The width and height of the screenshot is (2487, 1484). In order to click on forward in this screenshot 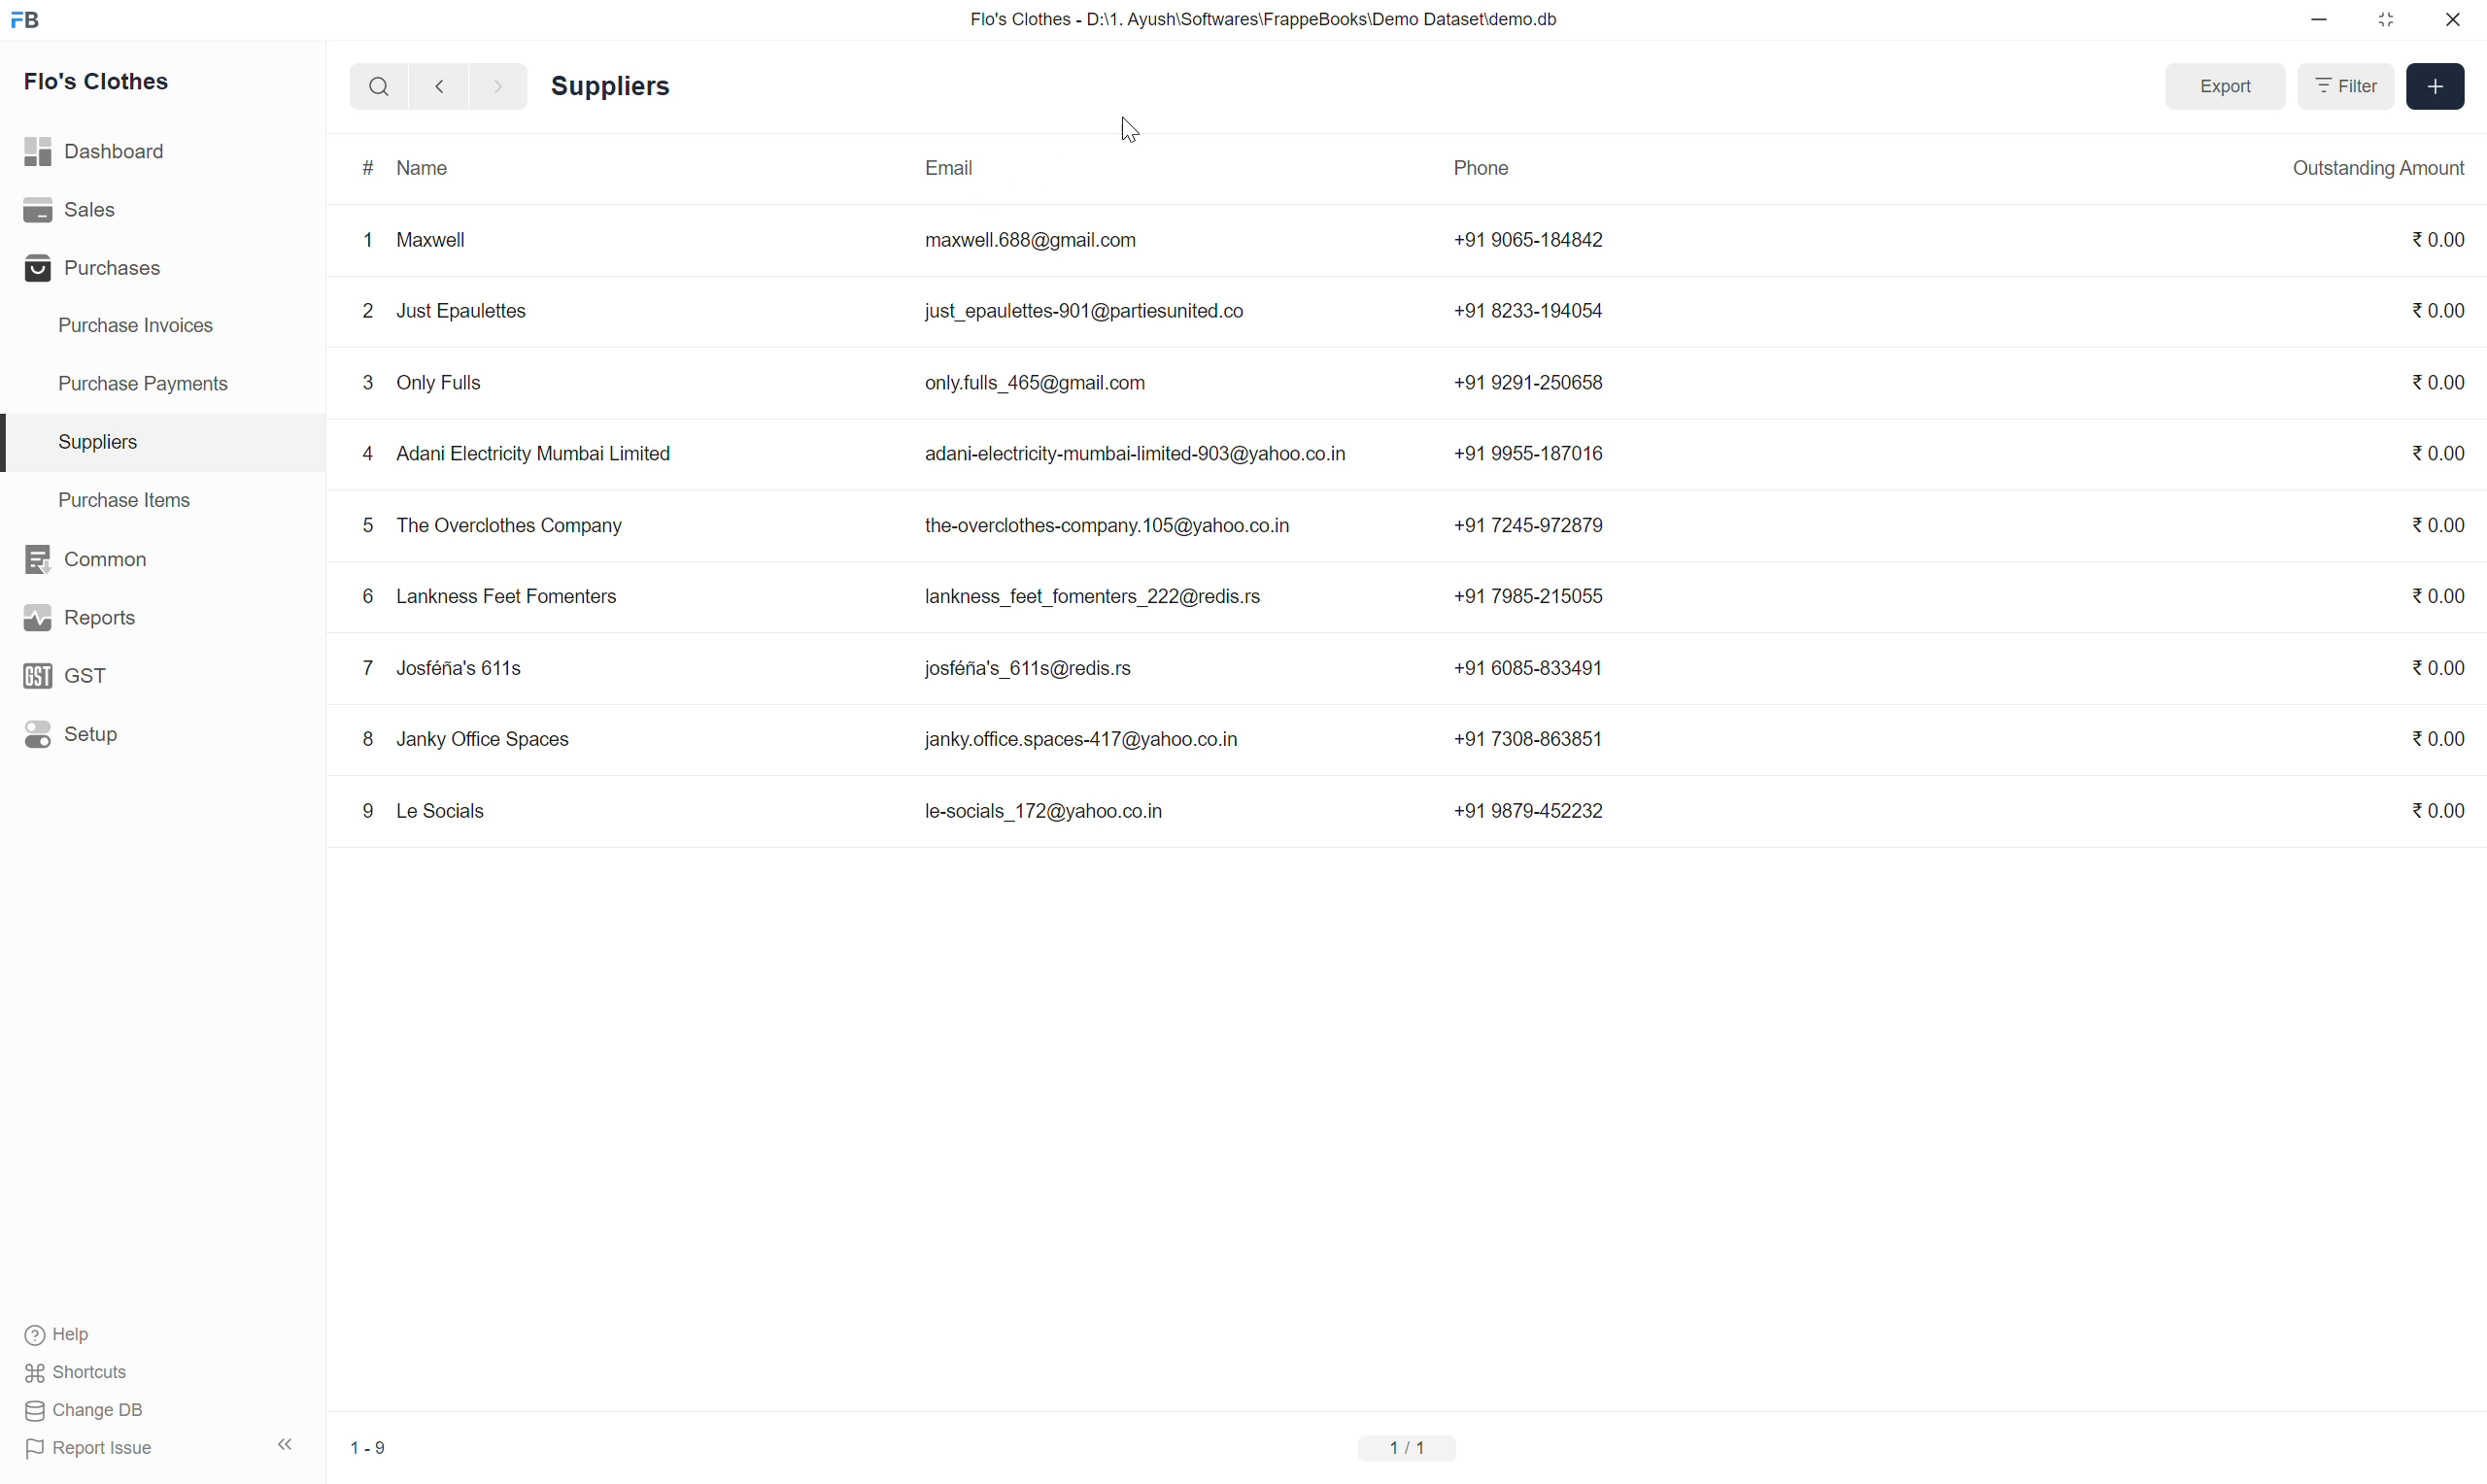, I will do `click(499, 87)`.